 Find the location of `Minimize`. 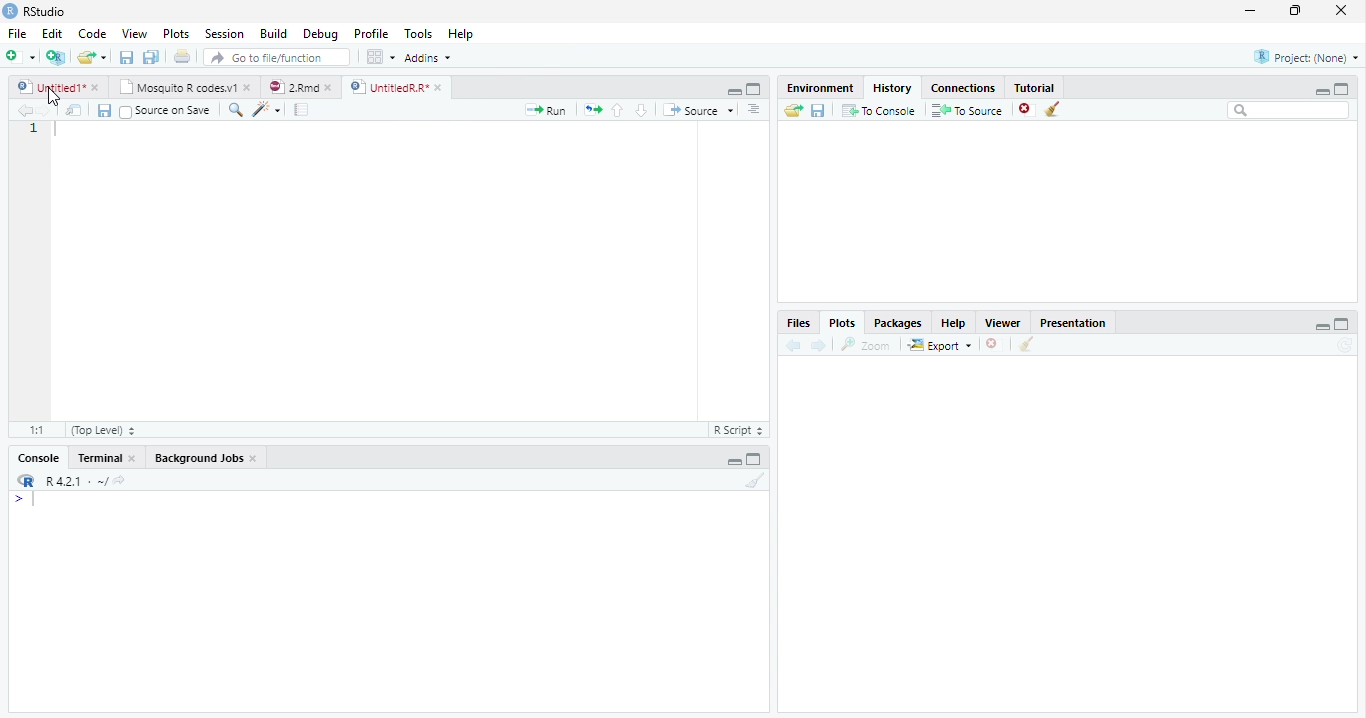

Minimize is located at coordinates (734, 91).